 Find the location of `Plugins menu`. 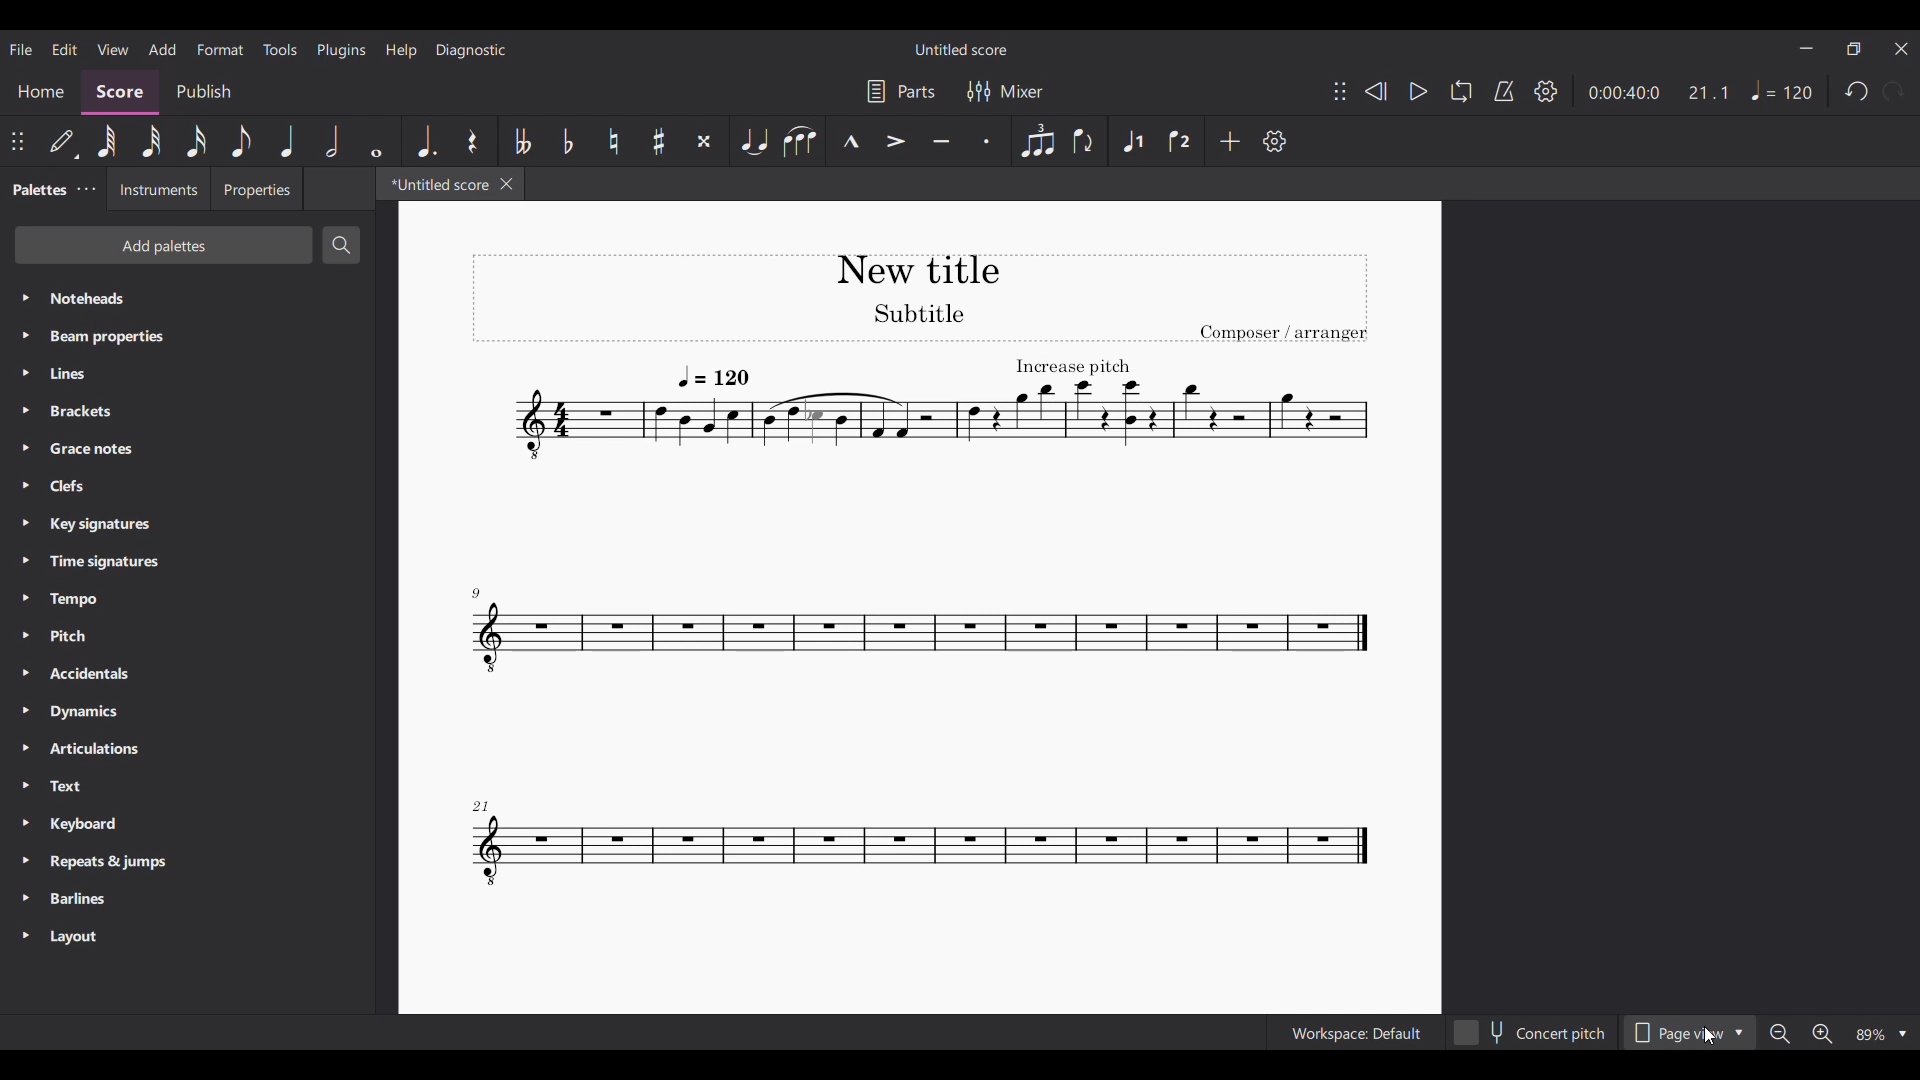

Plugins menu is located at coordinates (341, 50).